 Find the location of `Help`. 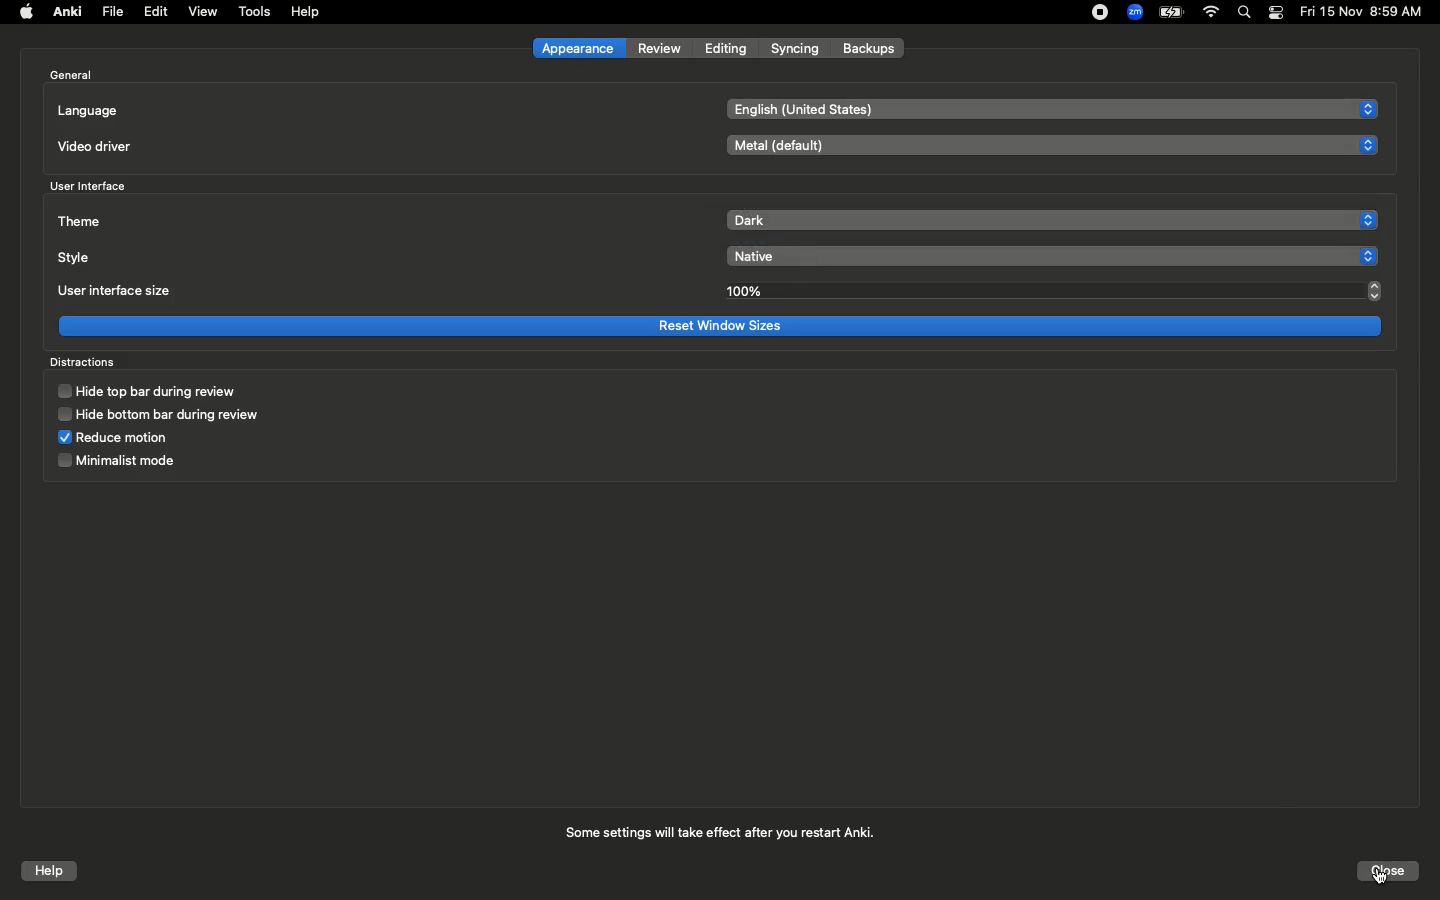

Help is located at coordinates (49, 870).